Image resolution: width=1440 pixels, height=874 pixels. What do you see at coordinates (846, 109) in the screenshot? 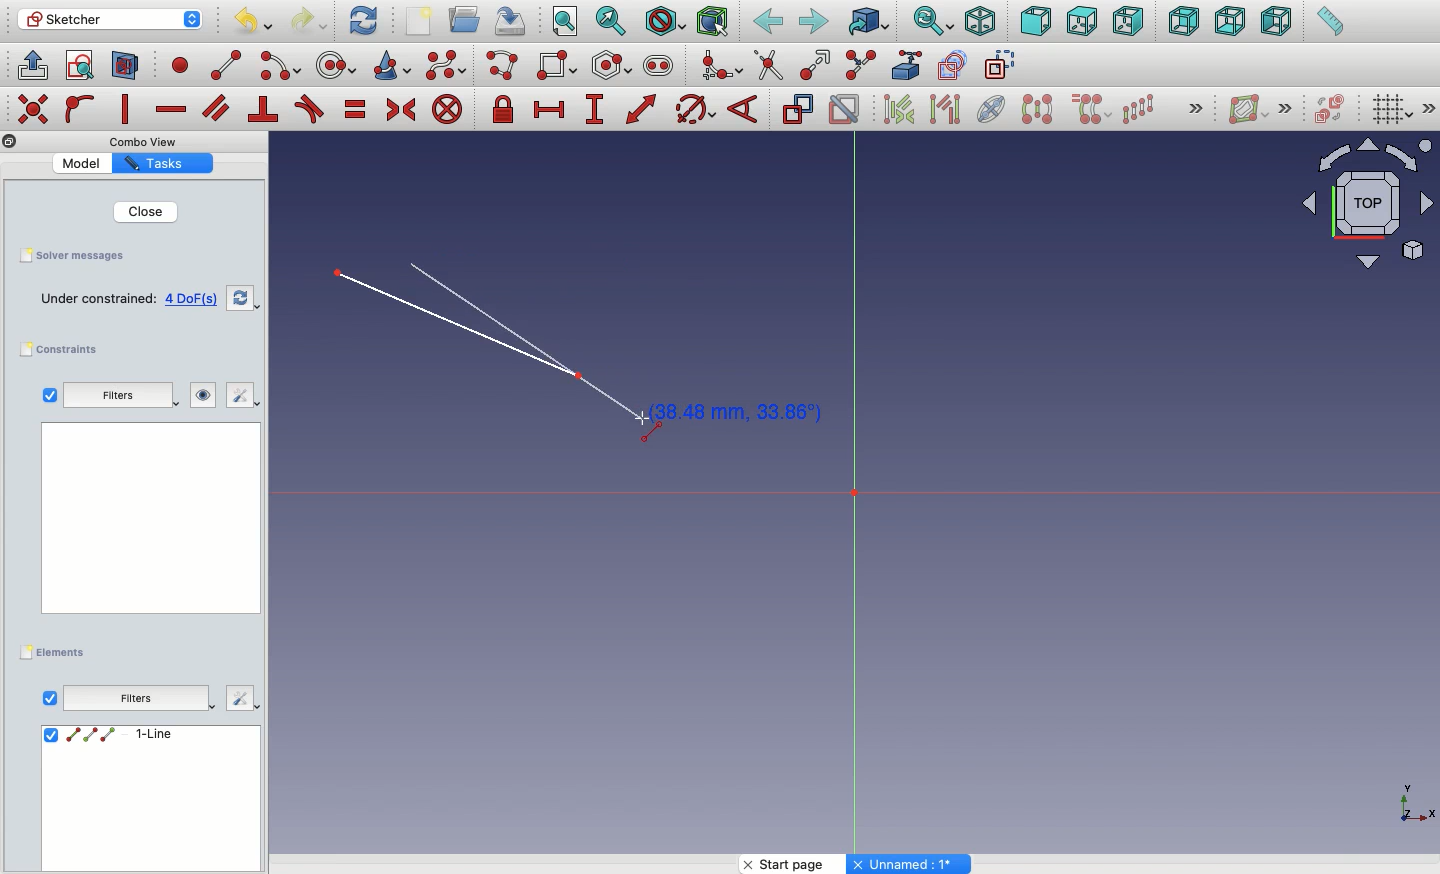
I see `Activate/deactivate constraint` at bounding box center [846, 109].